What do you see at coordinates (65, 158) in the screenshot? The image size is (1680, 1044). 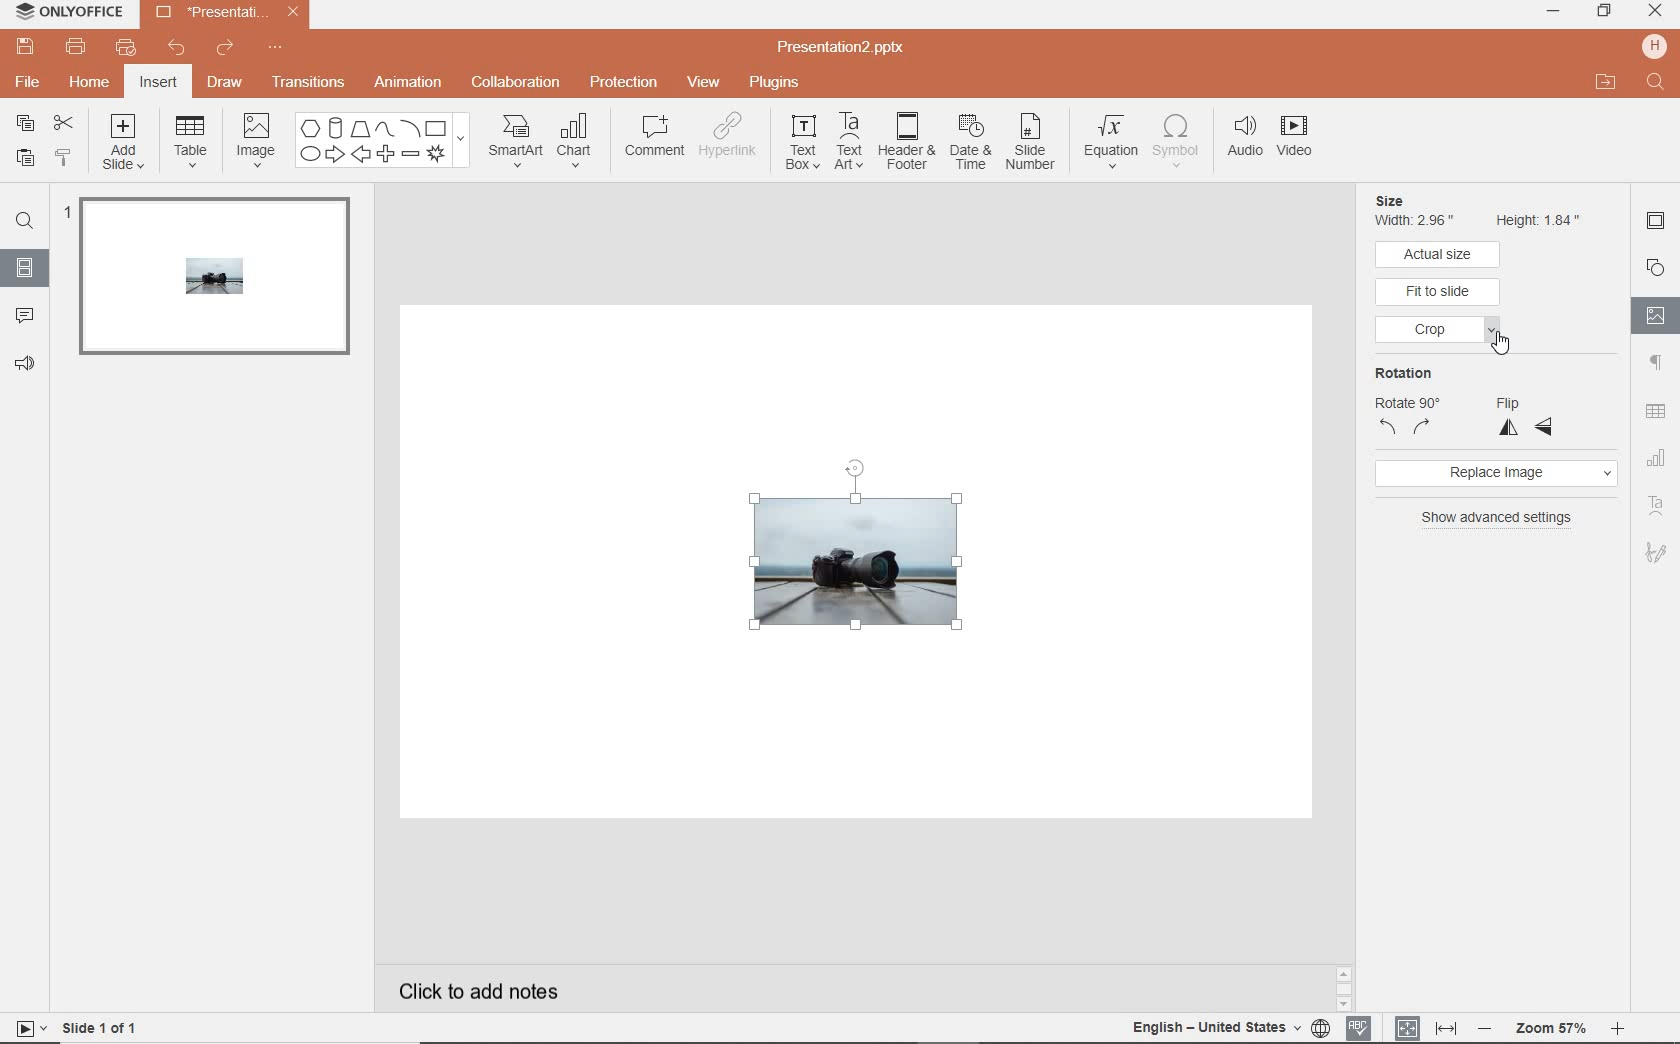 I see `copy style` at bounding box center [65, 158].